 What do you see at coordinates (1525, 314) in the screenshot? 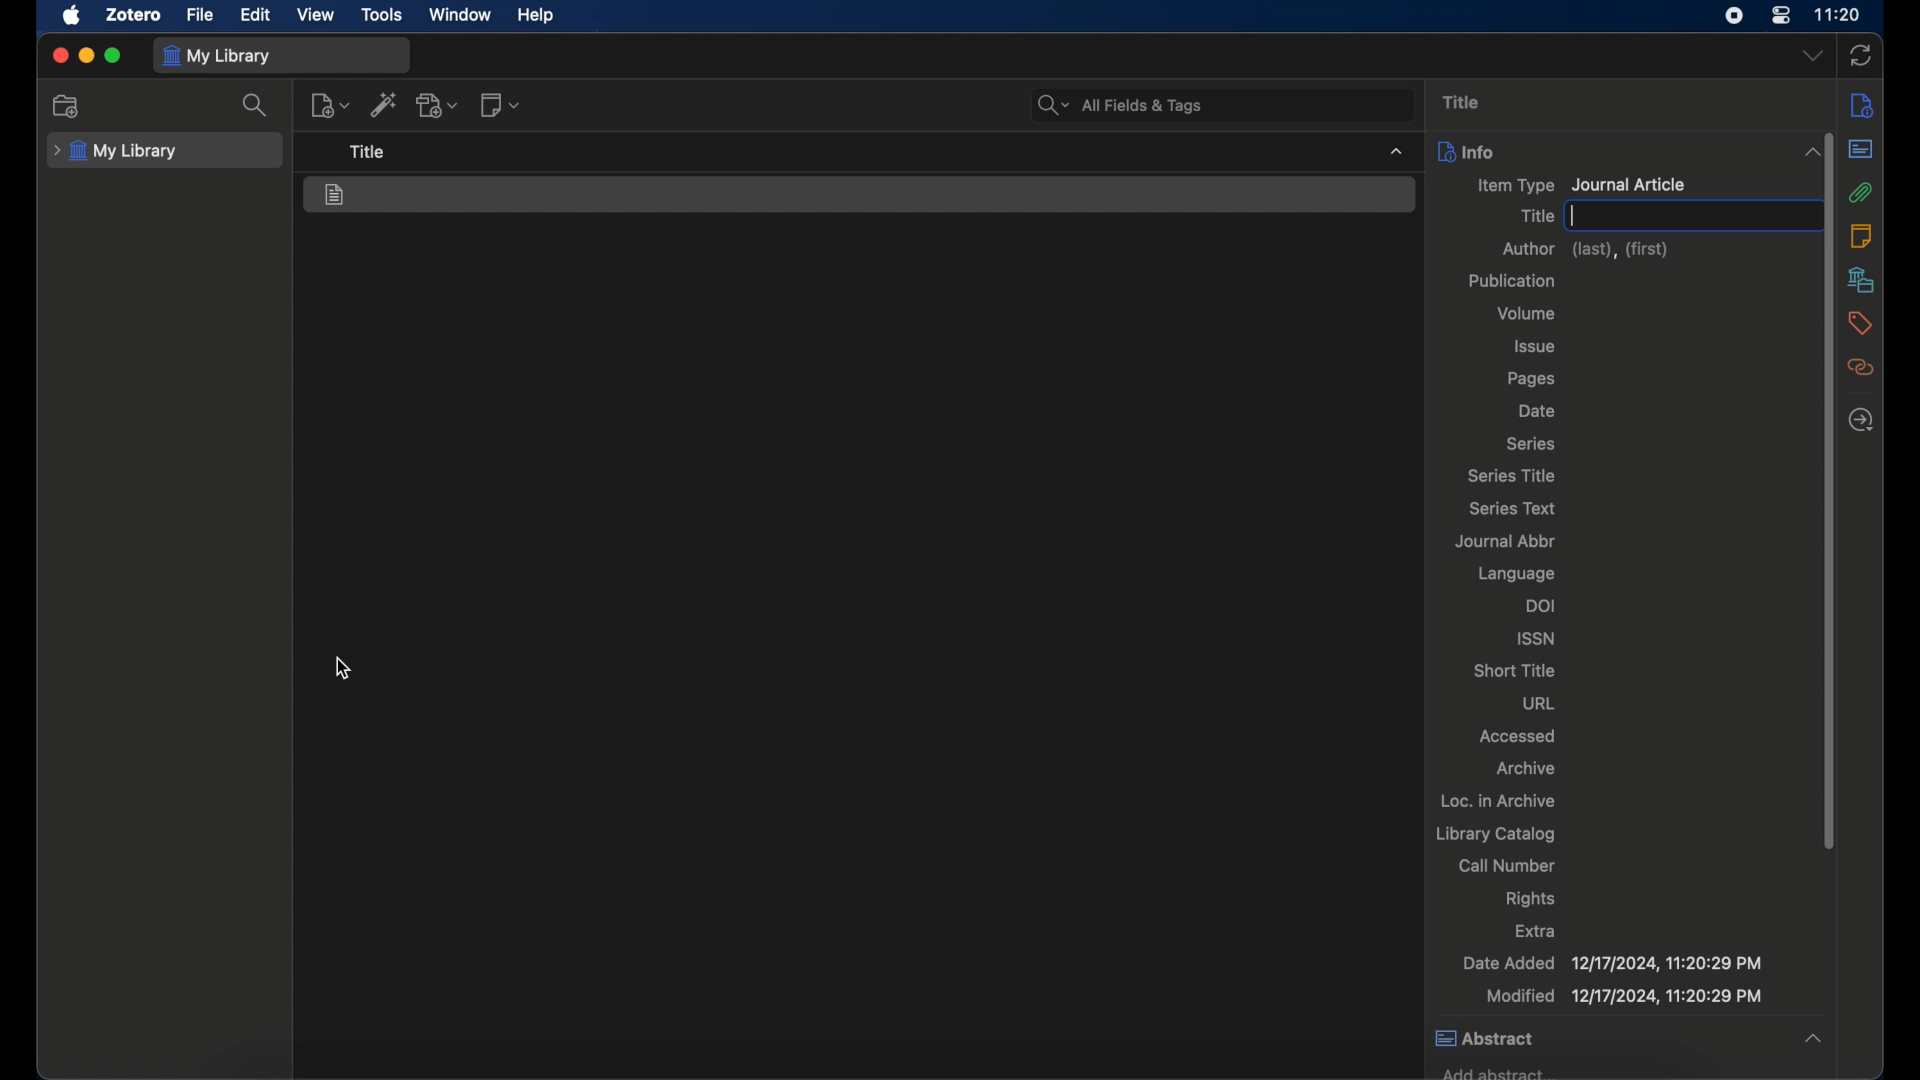
I see `volume` at bounding box center [1525, 314].